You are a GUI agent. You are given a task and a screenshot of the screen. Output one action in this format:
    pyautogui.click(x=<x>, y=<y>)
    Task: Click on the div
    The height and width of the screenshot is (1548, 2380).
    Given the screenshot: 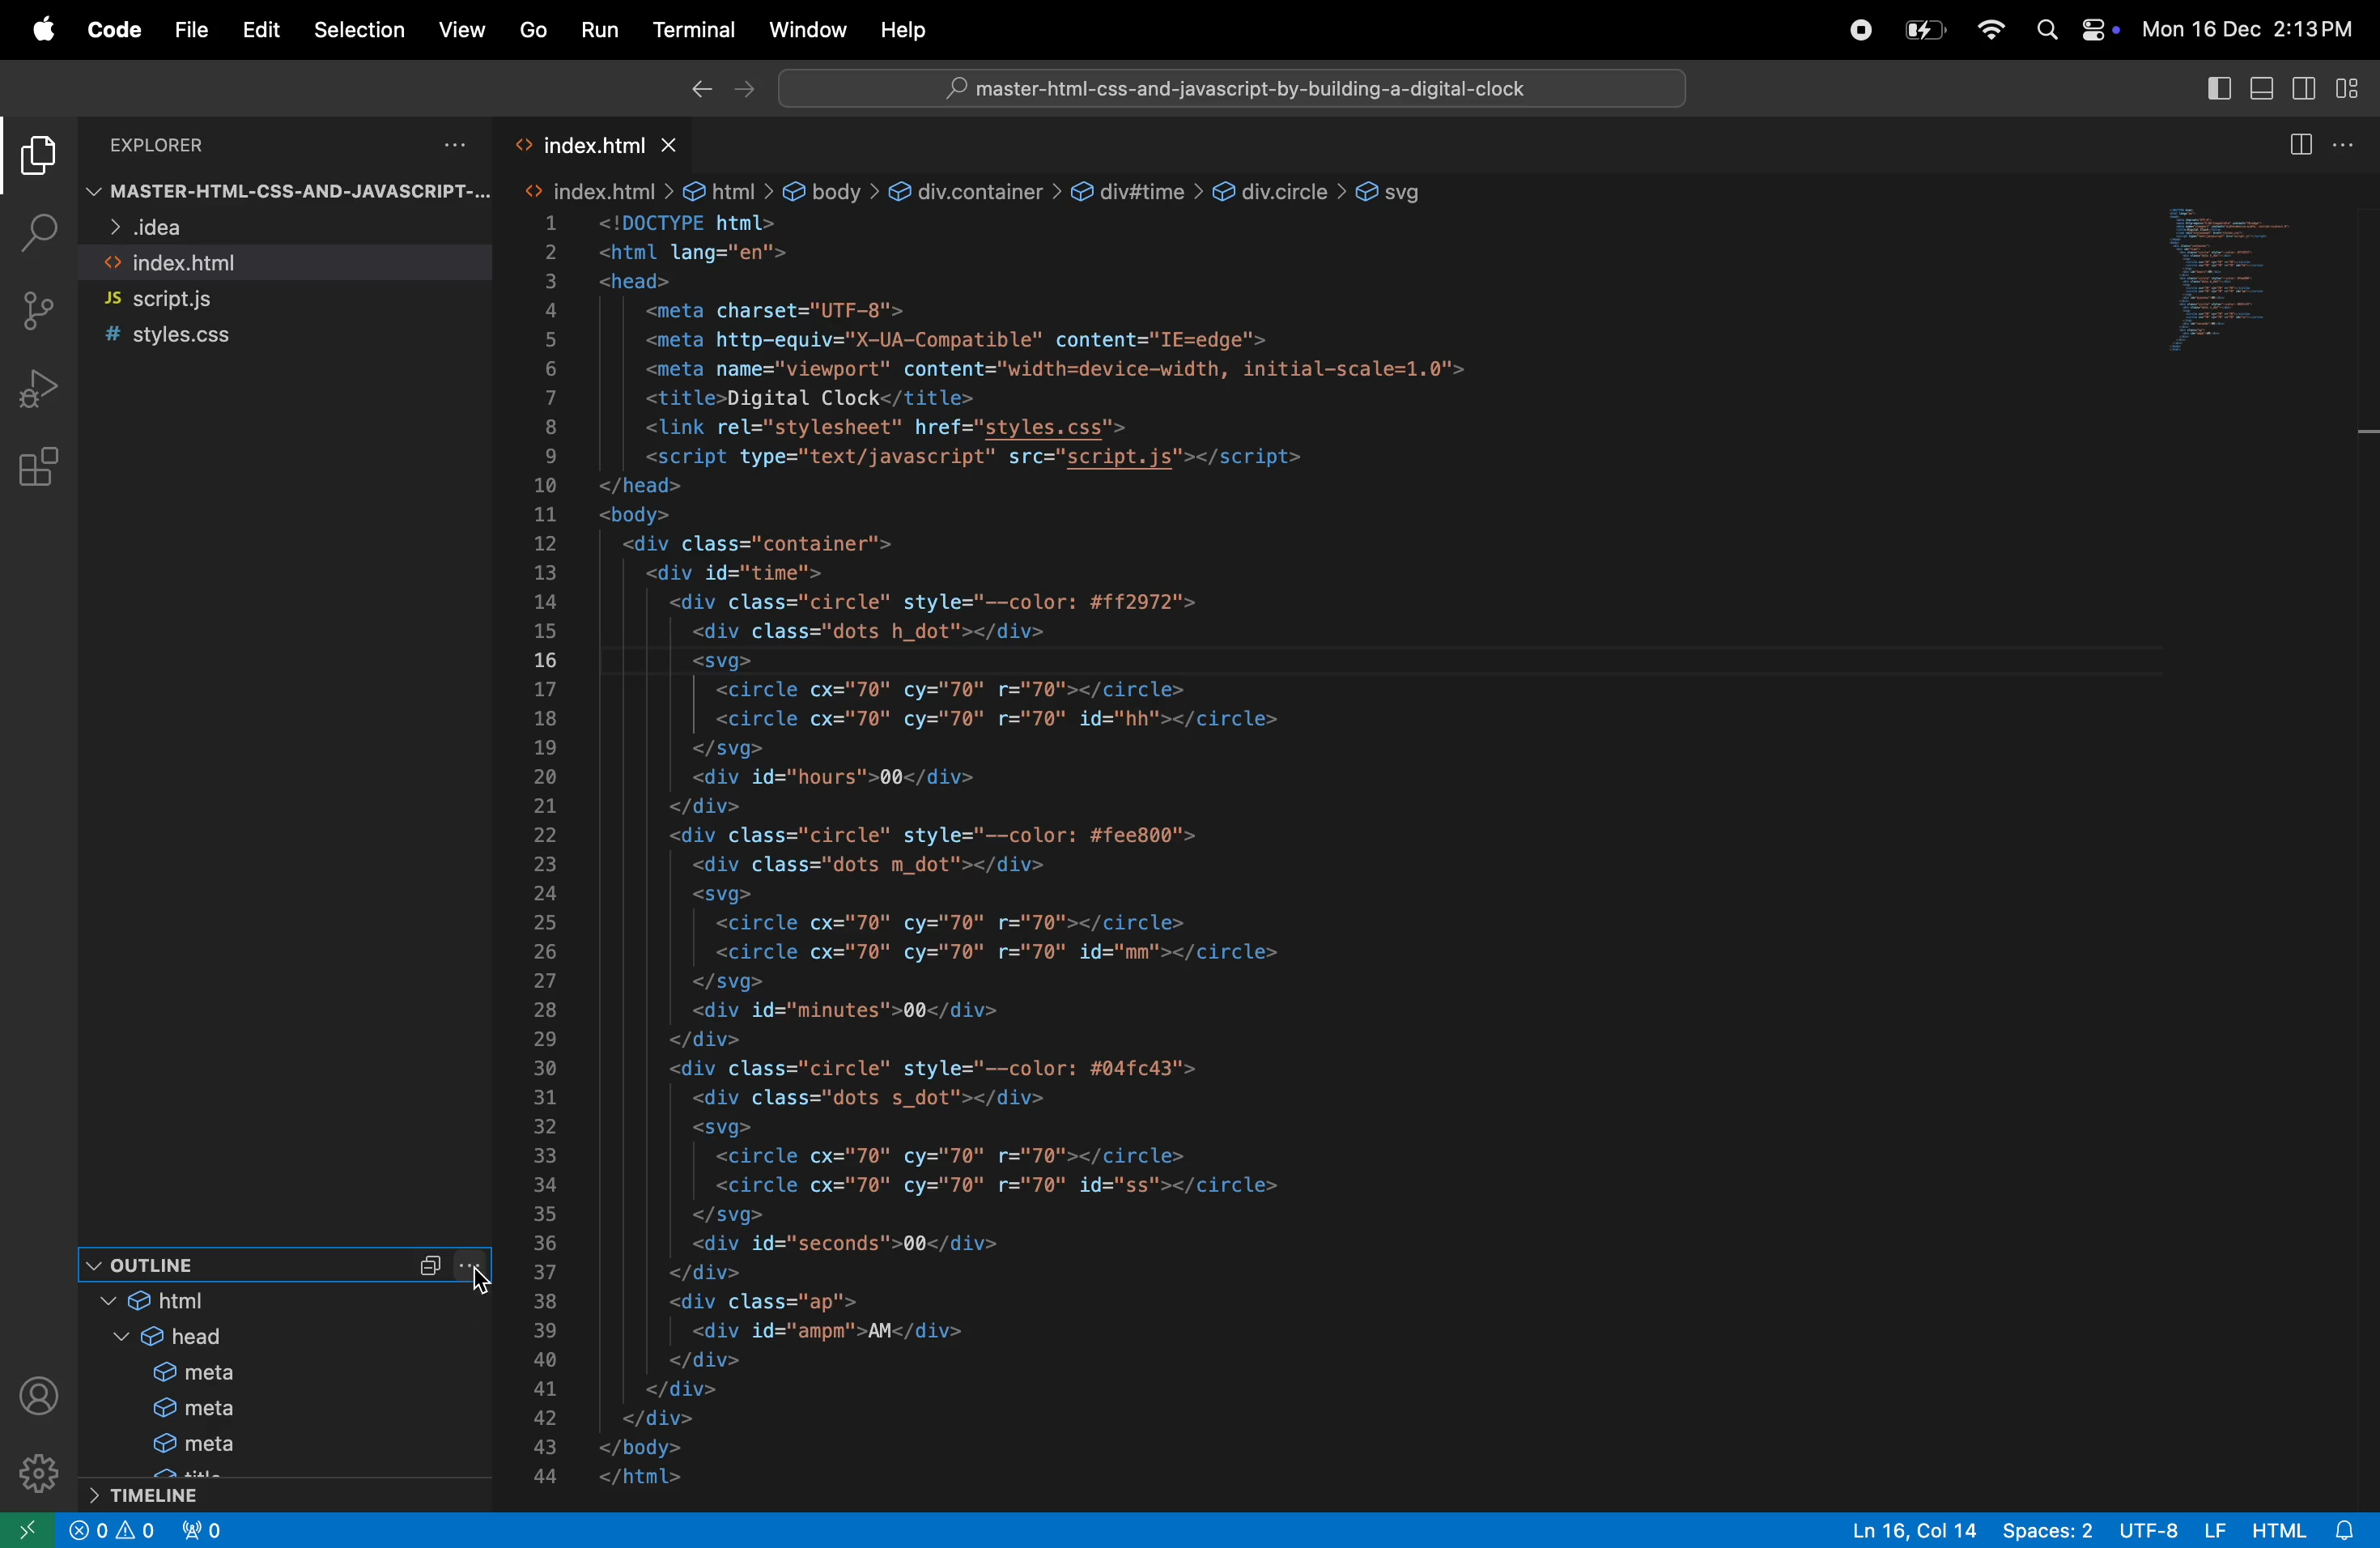 What is the action you would take?
    pyautogui.click(x=975, y=191)
    